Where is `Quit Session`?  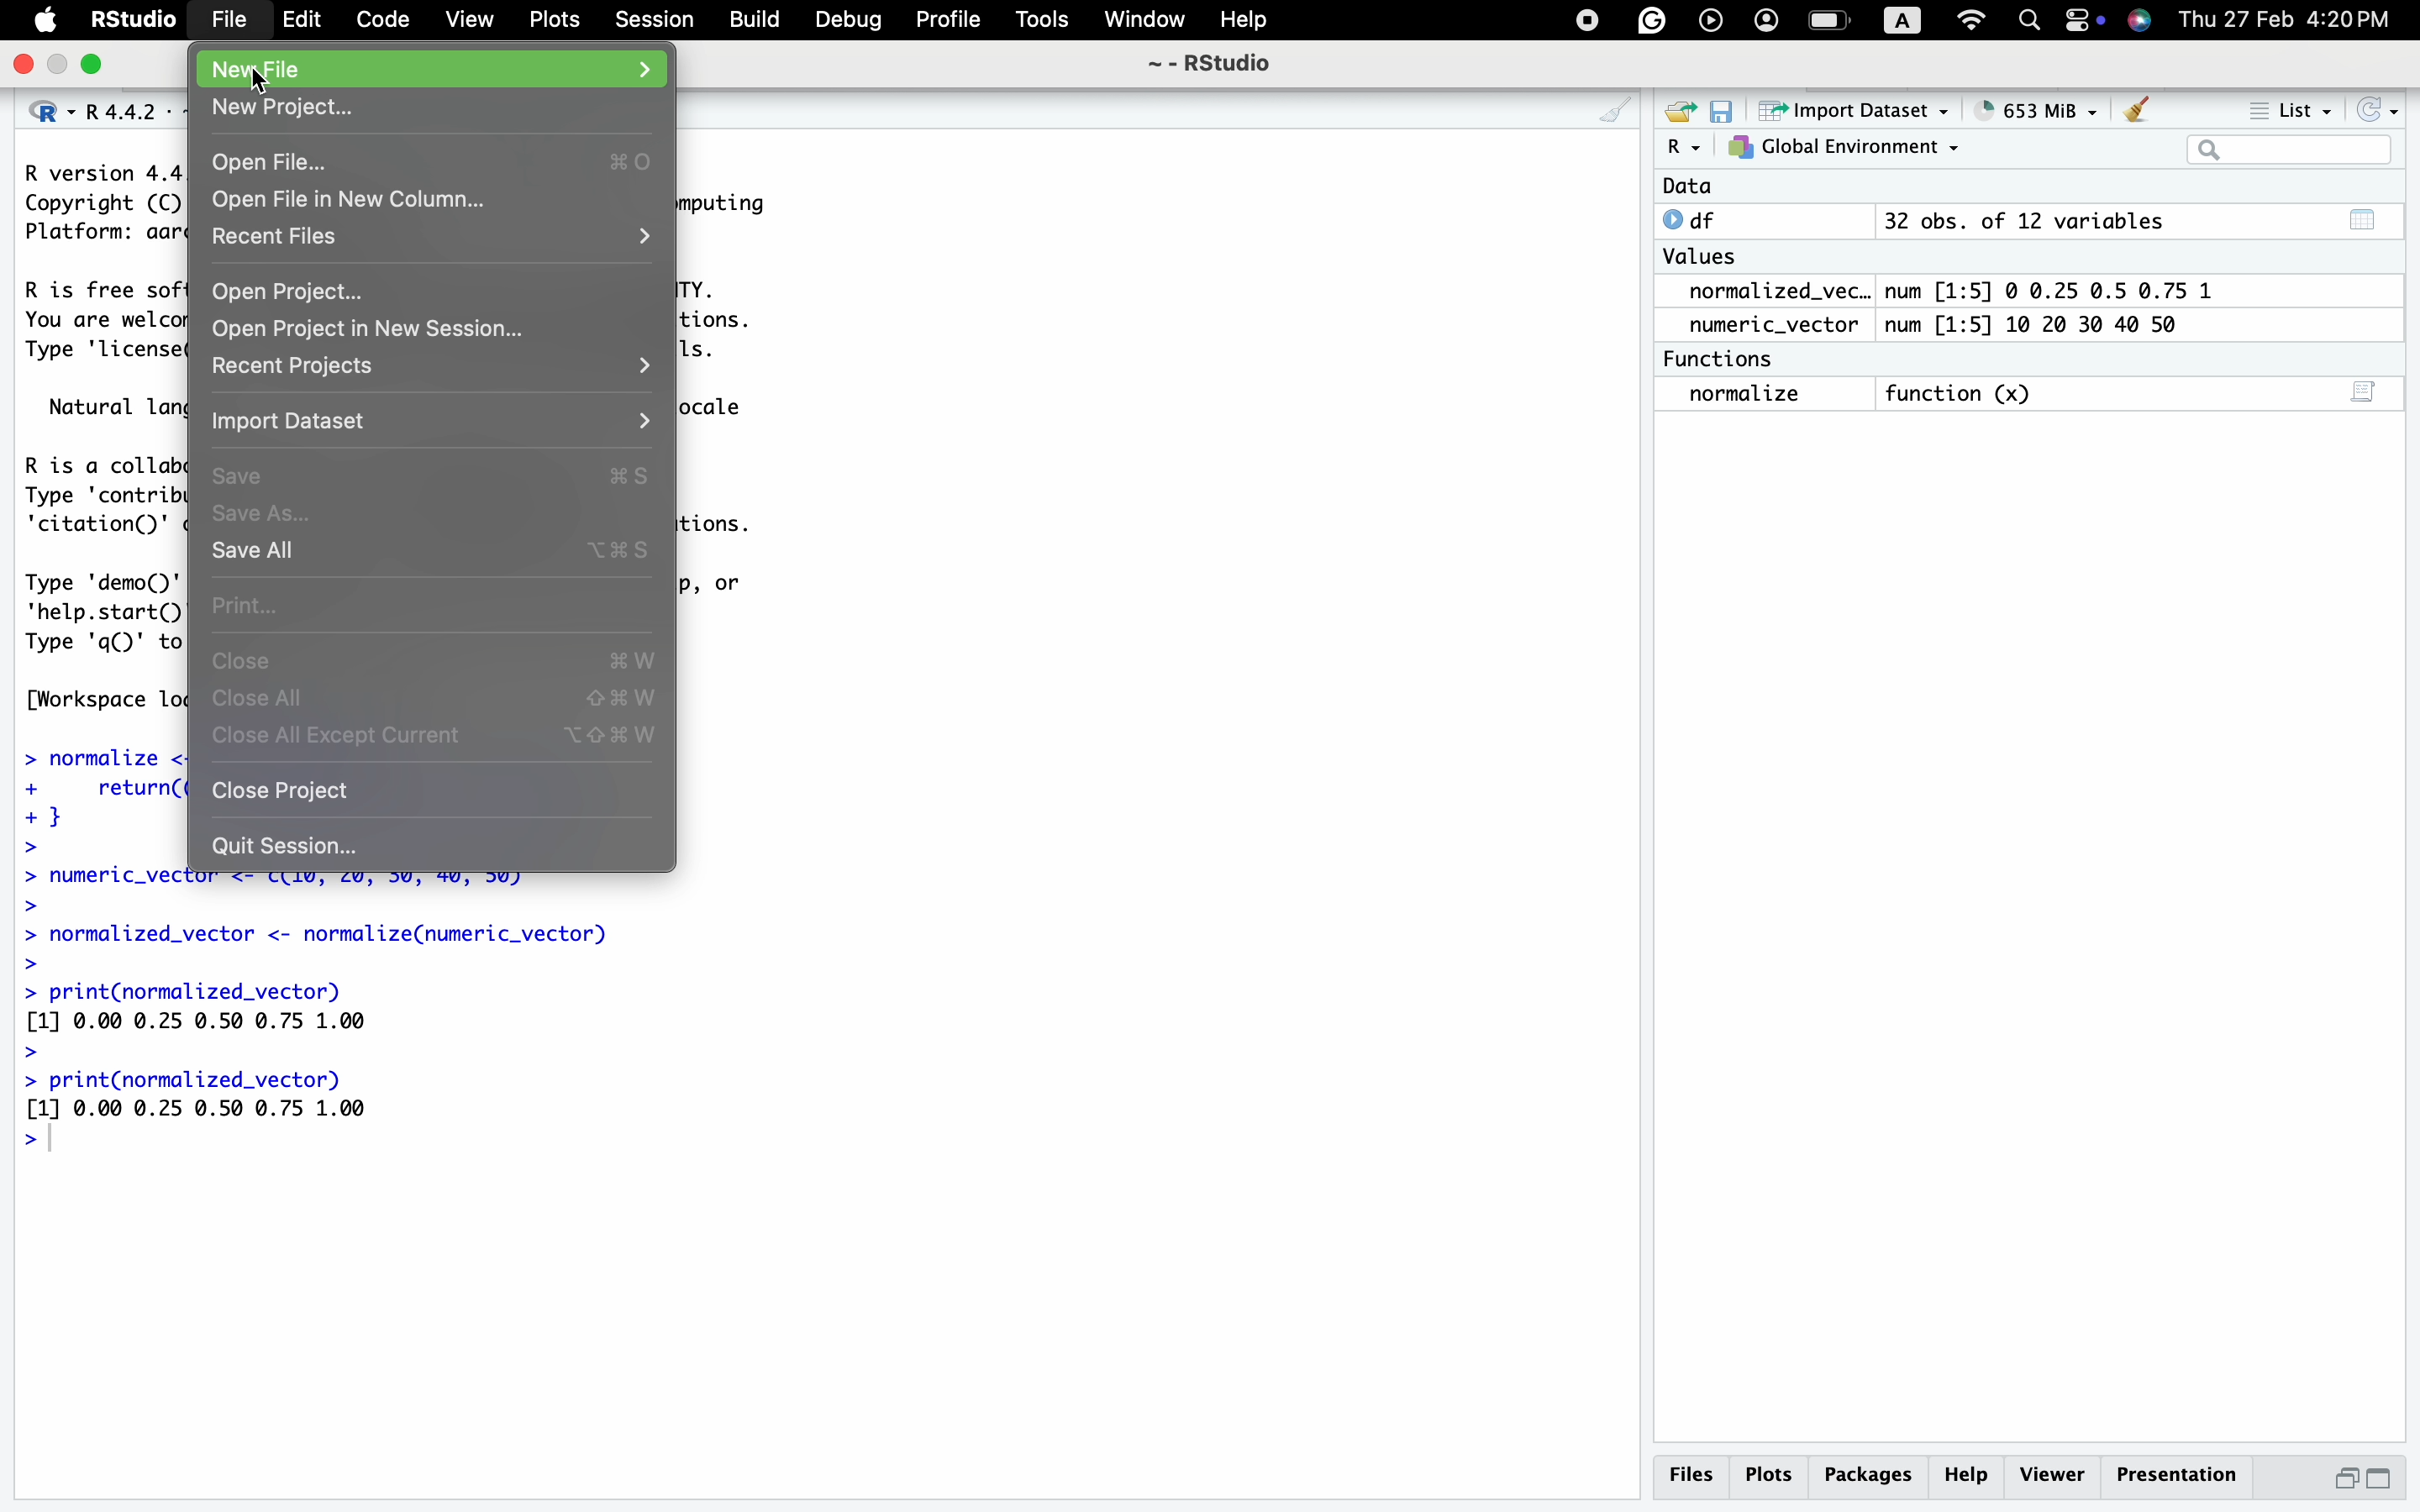
Quit Session is located at coordinates (287, 847).